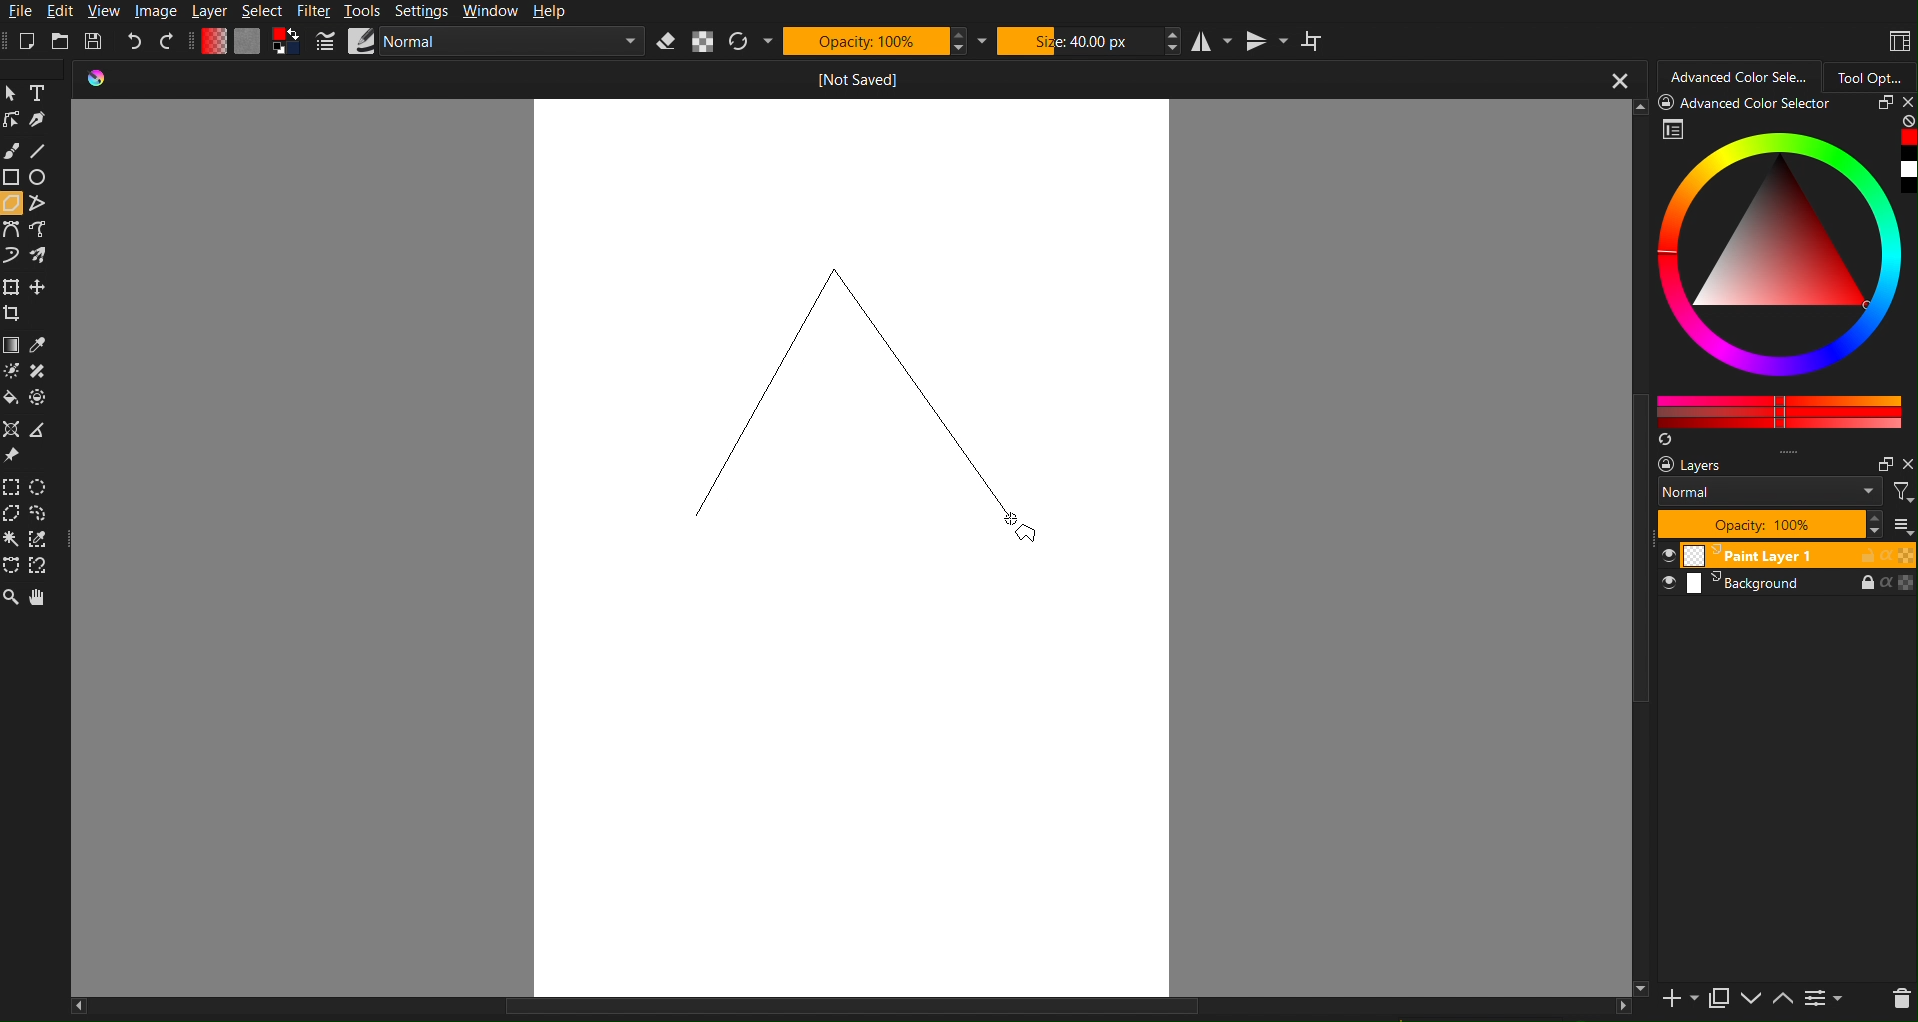 This screenshot has width=1918, height=1022. I want to click on background, so click(1788, 588).